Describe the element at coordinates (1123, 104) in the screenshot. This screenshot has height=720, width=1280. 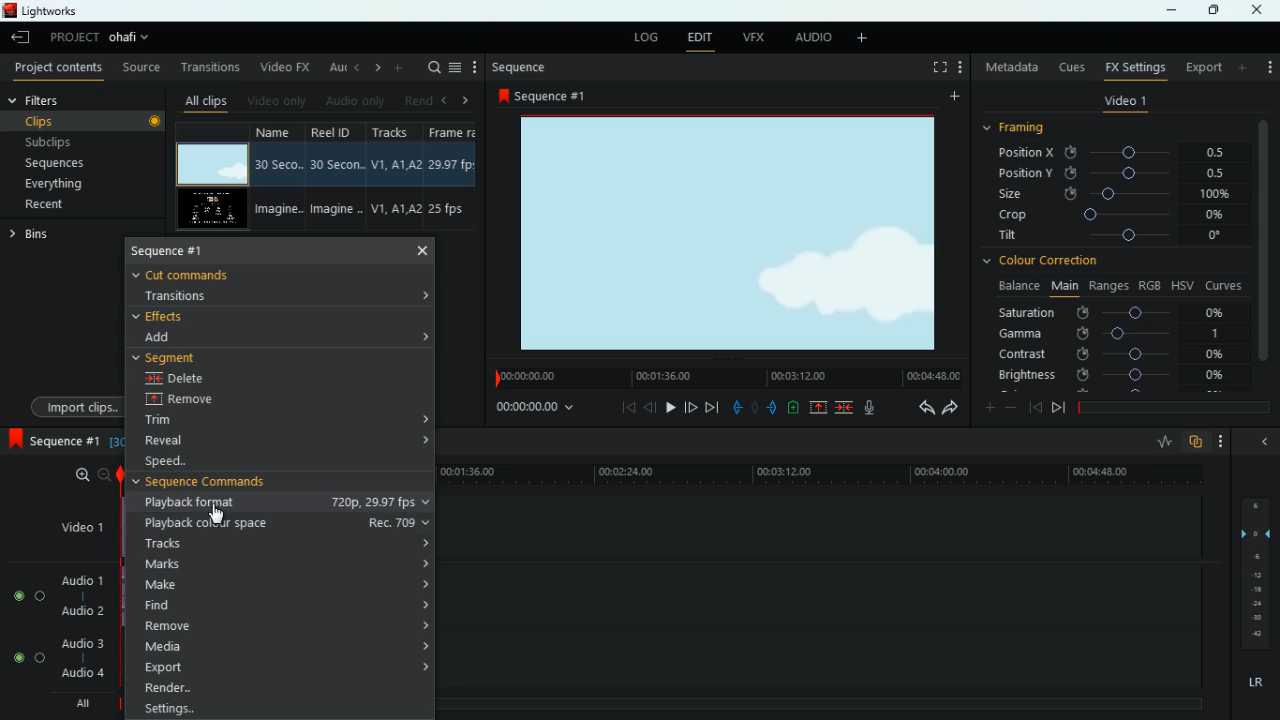
I see `video 1` at that location.